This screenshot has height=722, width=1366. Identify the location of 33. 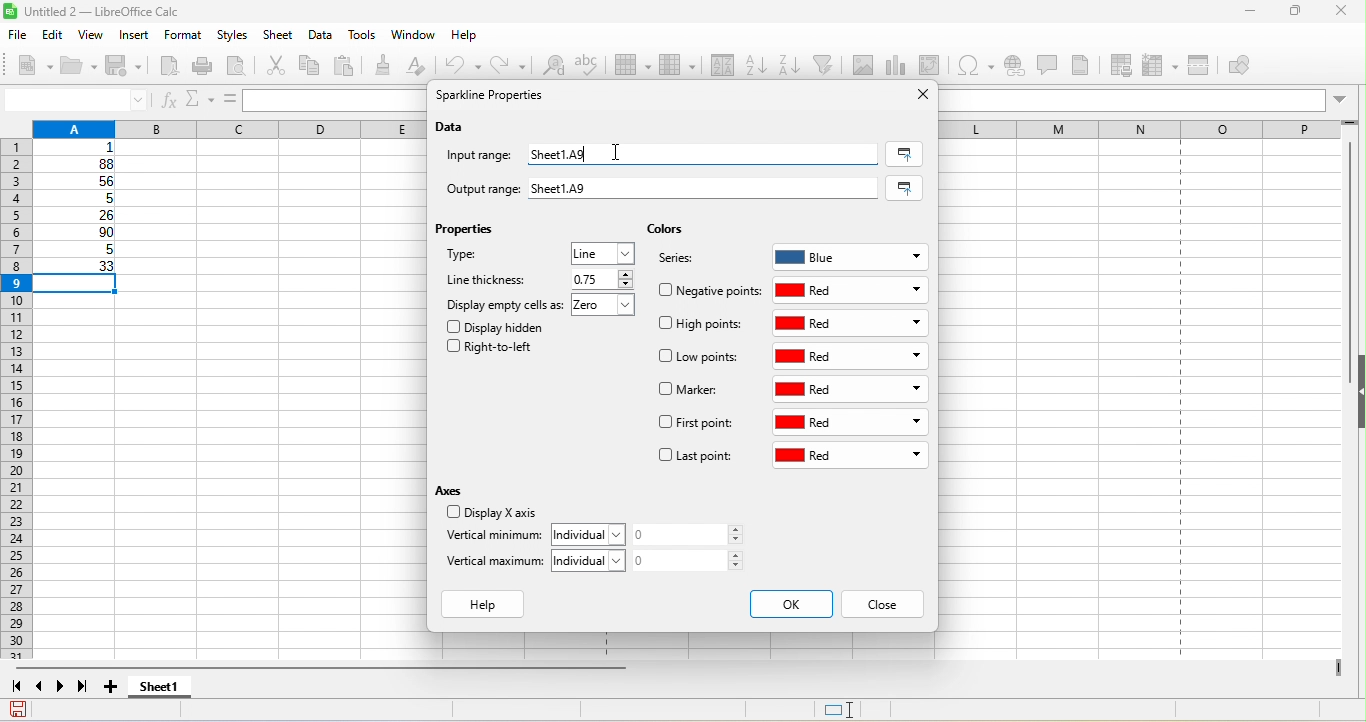
(78, 267).